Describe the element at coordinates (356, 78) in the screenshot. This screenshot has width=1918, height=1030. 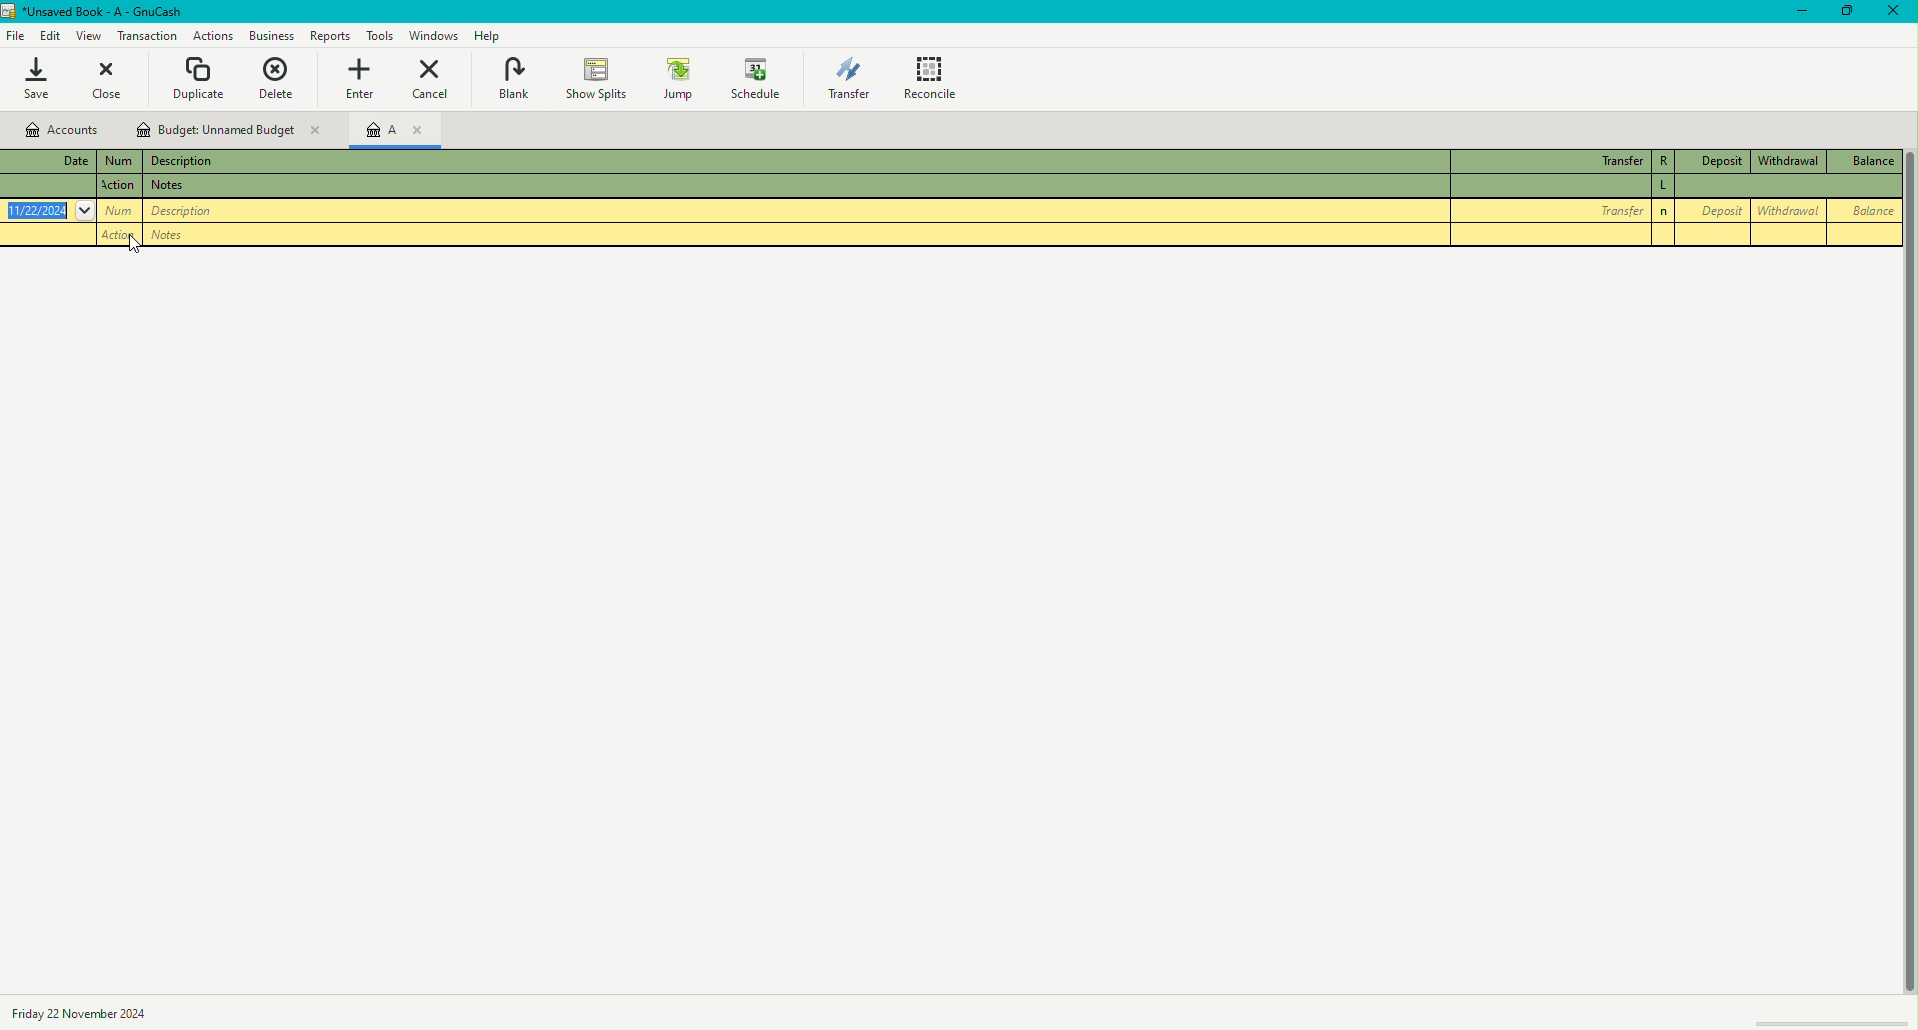
I see `Enter` at that location.